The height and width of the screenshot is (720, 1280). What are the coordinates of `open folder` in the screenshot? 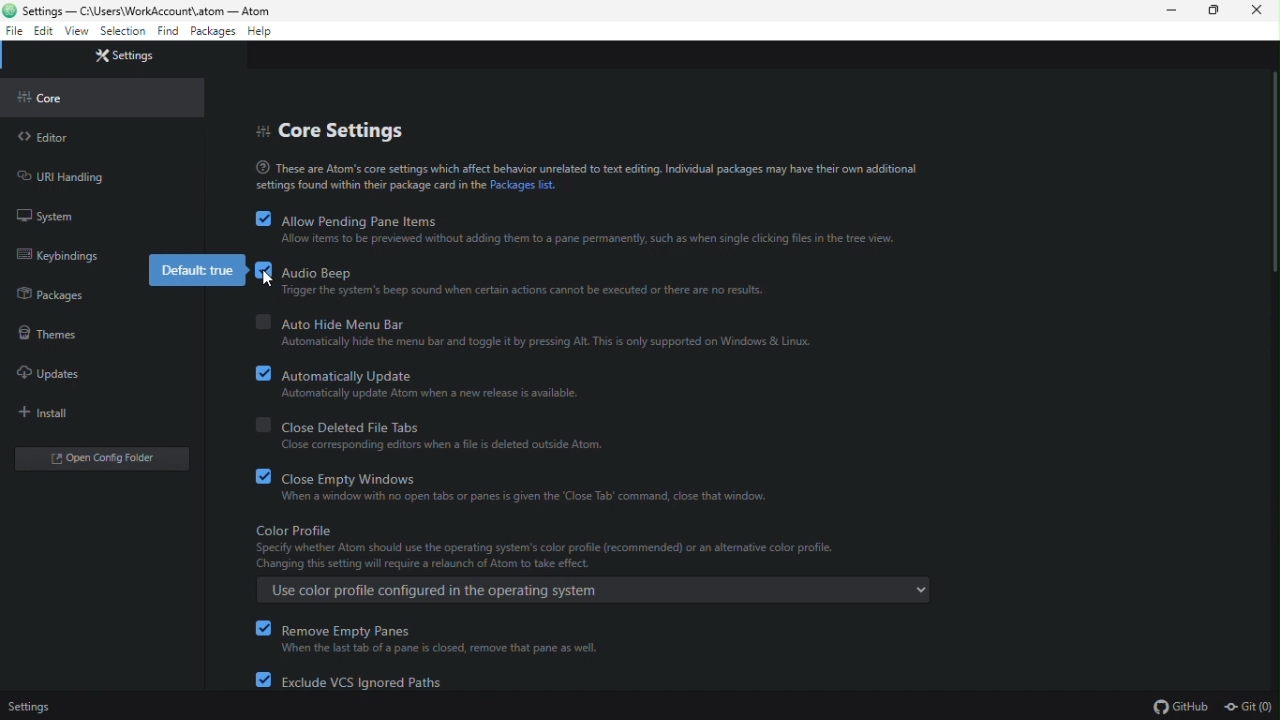 It's located at (106, 460).